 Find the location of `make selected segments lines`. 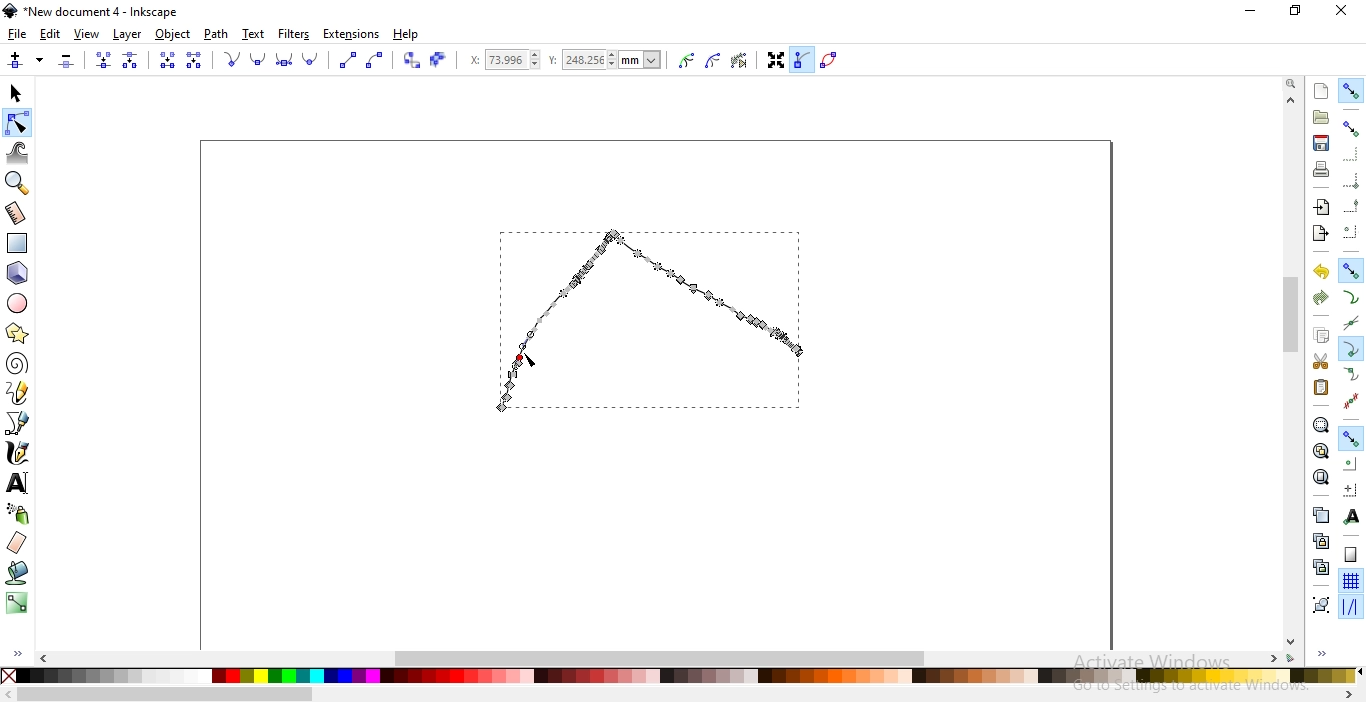

make selected segments lines is located at coordinates (346, 60).